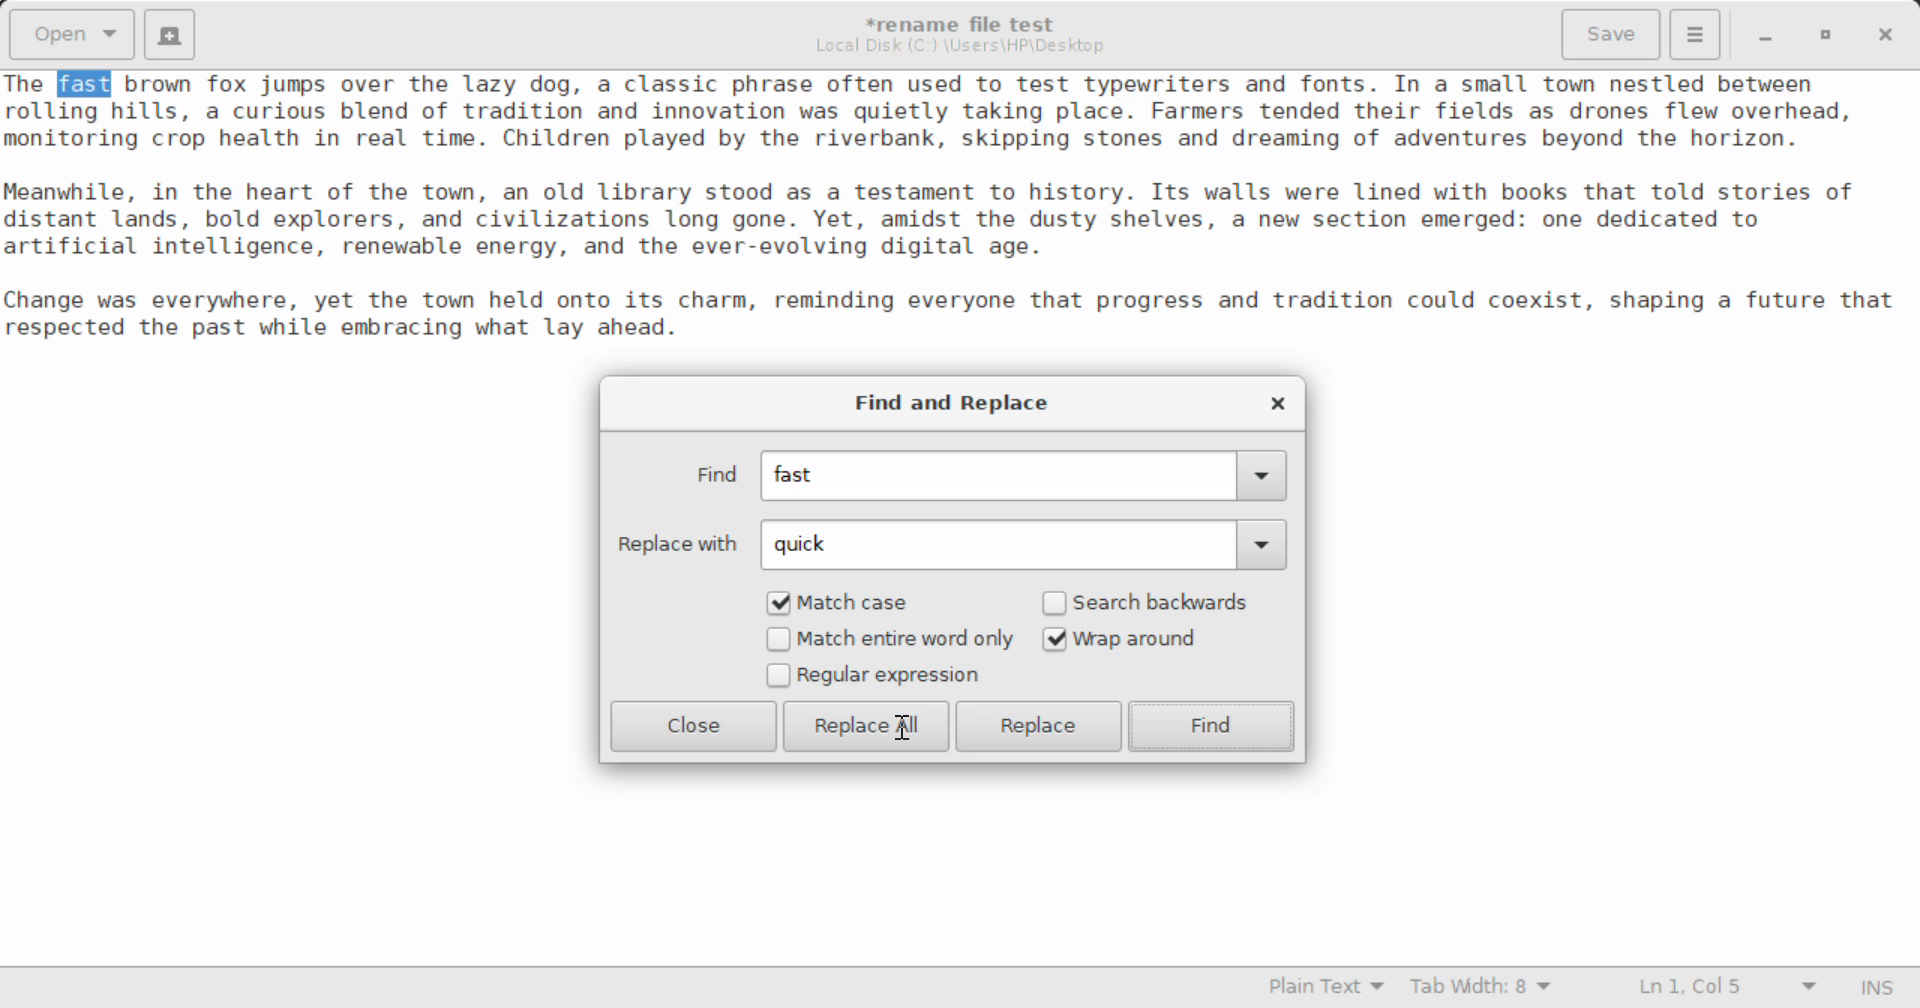  What do you see at coordinates (874, 677) in the screenshot?
I see `Regular expression ` at bounding box center [874, 677].